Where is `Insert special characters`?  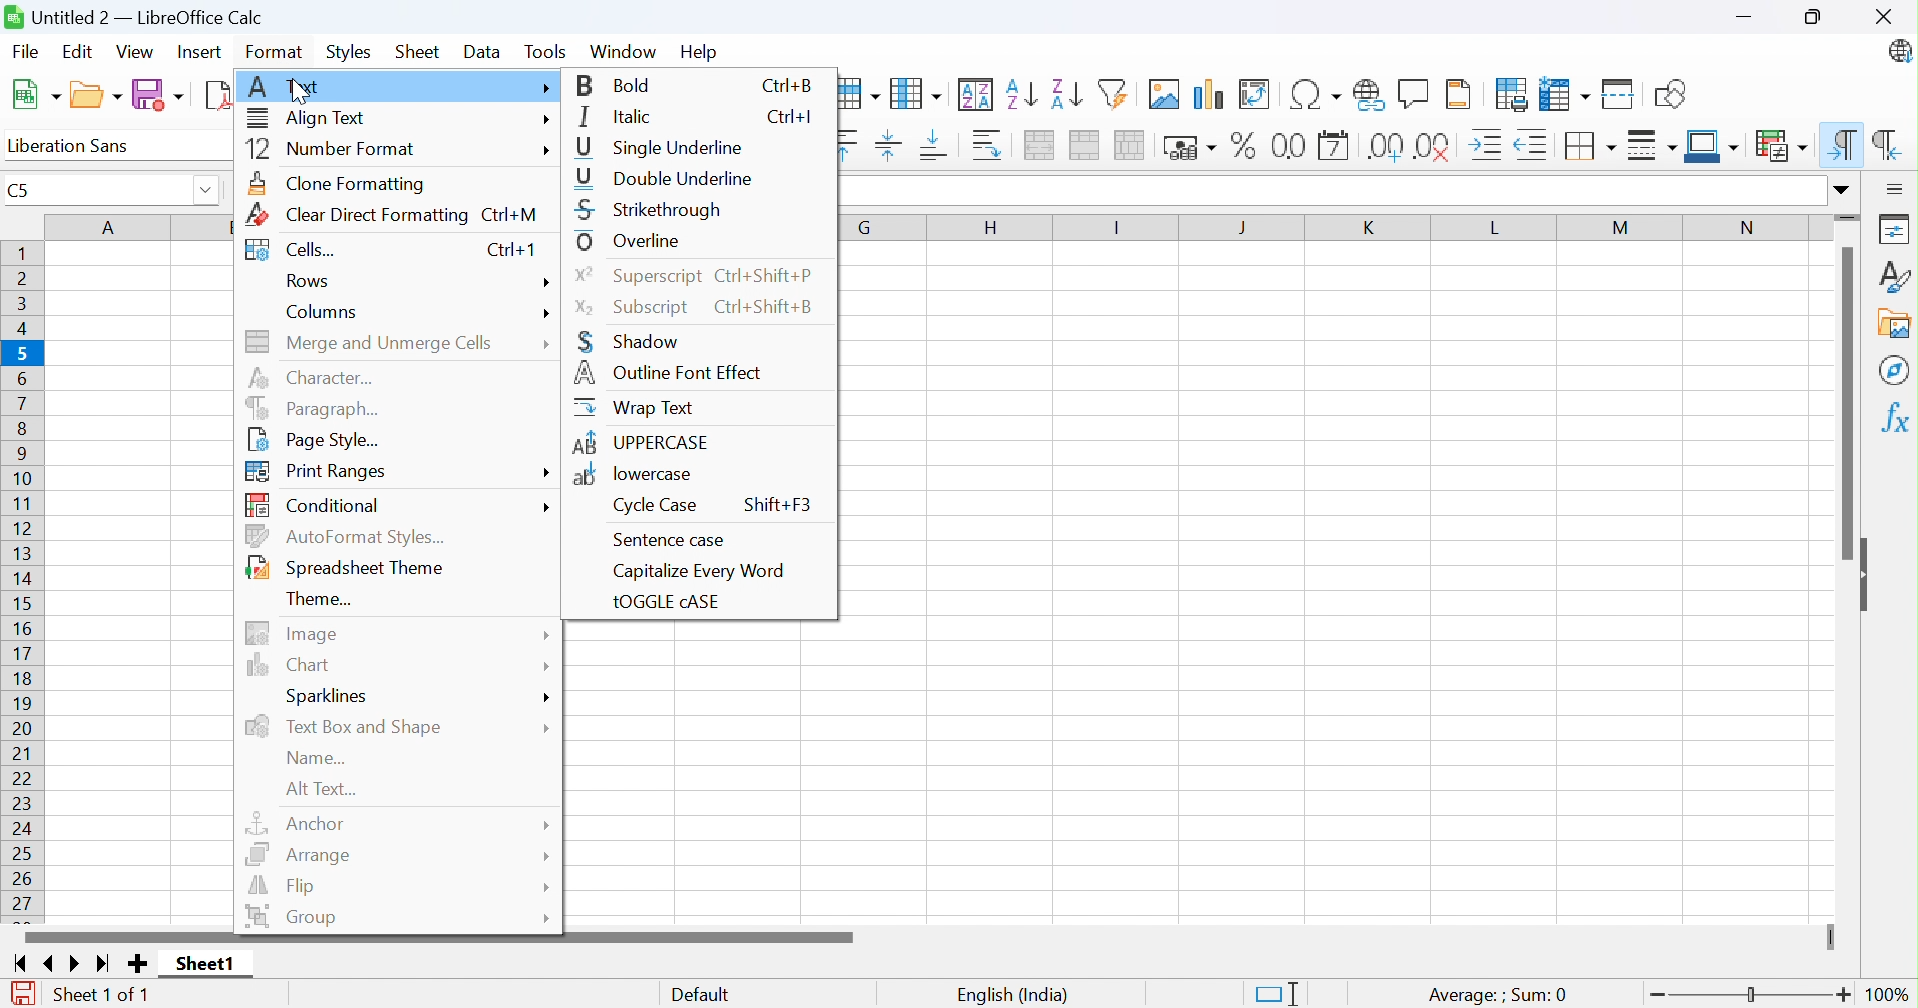
Insert special characters is located at coordinates (1316, 94).